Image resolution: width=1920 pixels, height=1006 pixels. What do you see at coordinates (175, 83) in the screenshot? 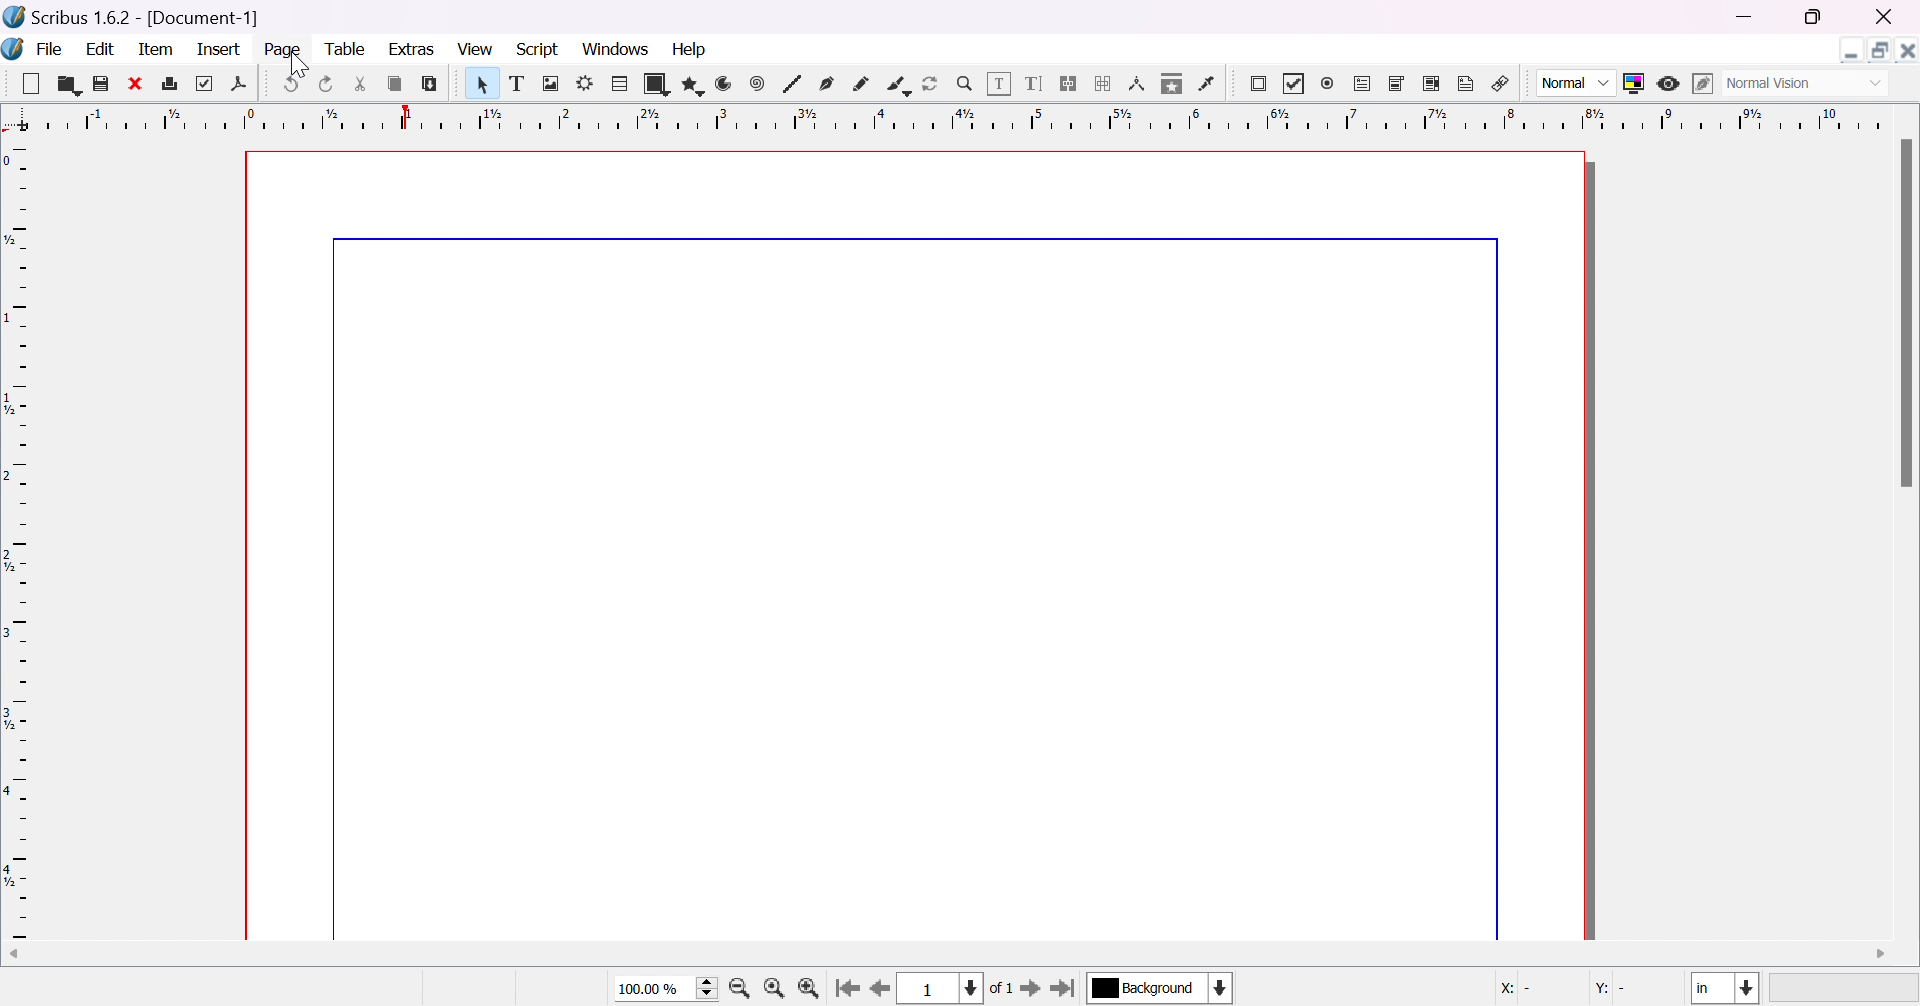
I see `print` at bounding box center [175, 83].